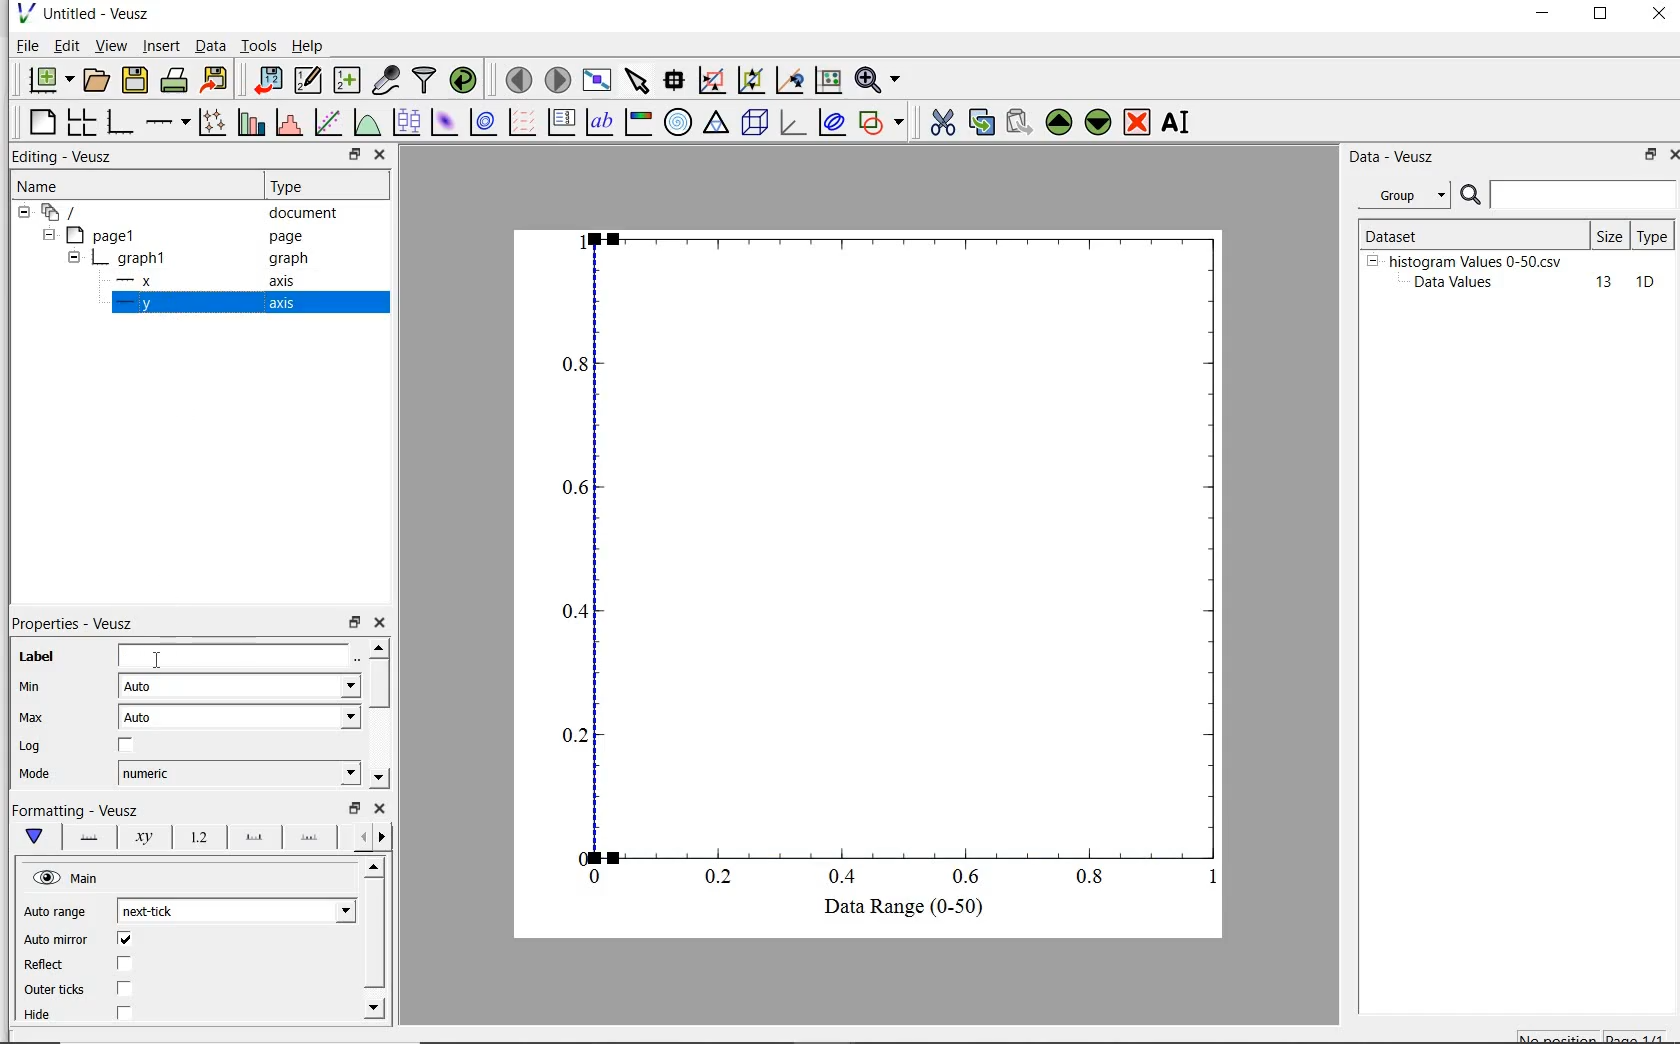 Image resolution: width=1680 pixels, height=1044 pixels. I want to click on insert, so click(161, 46).